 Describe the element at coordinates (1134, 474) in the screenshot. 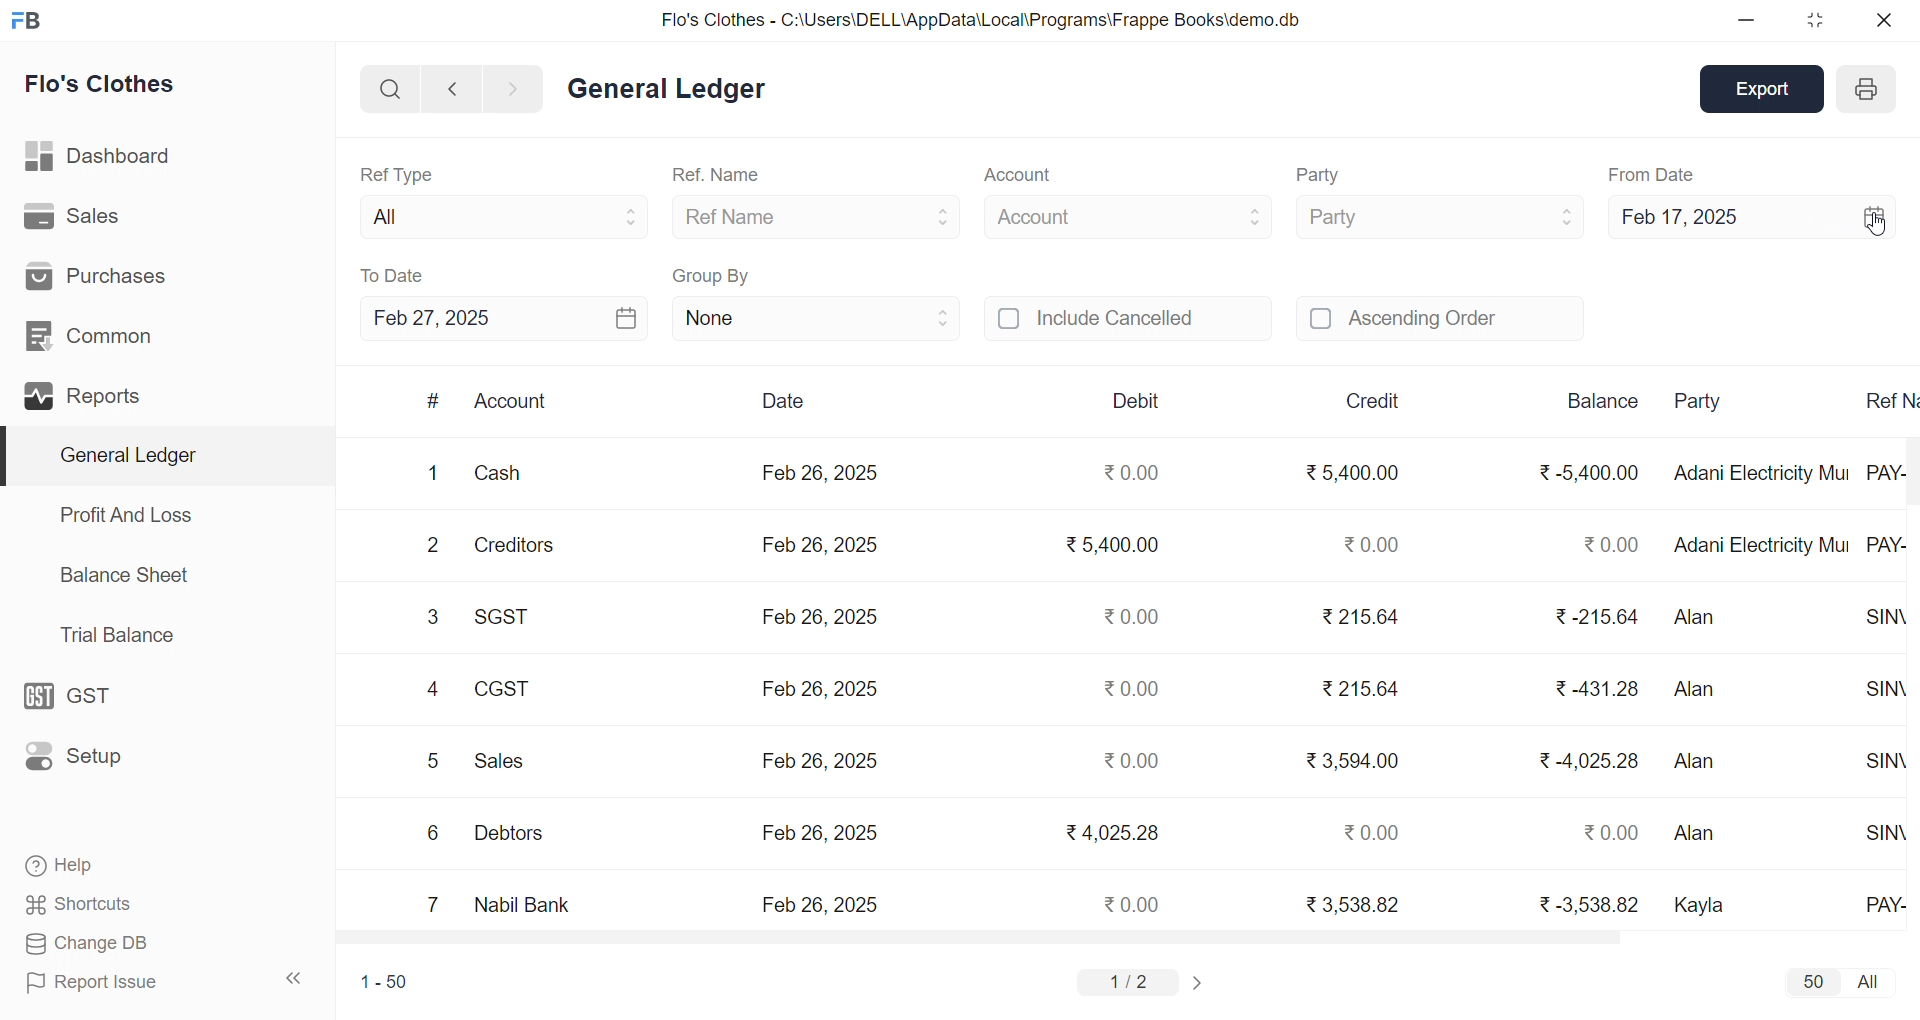

I see `₹0.00` at that location.